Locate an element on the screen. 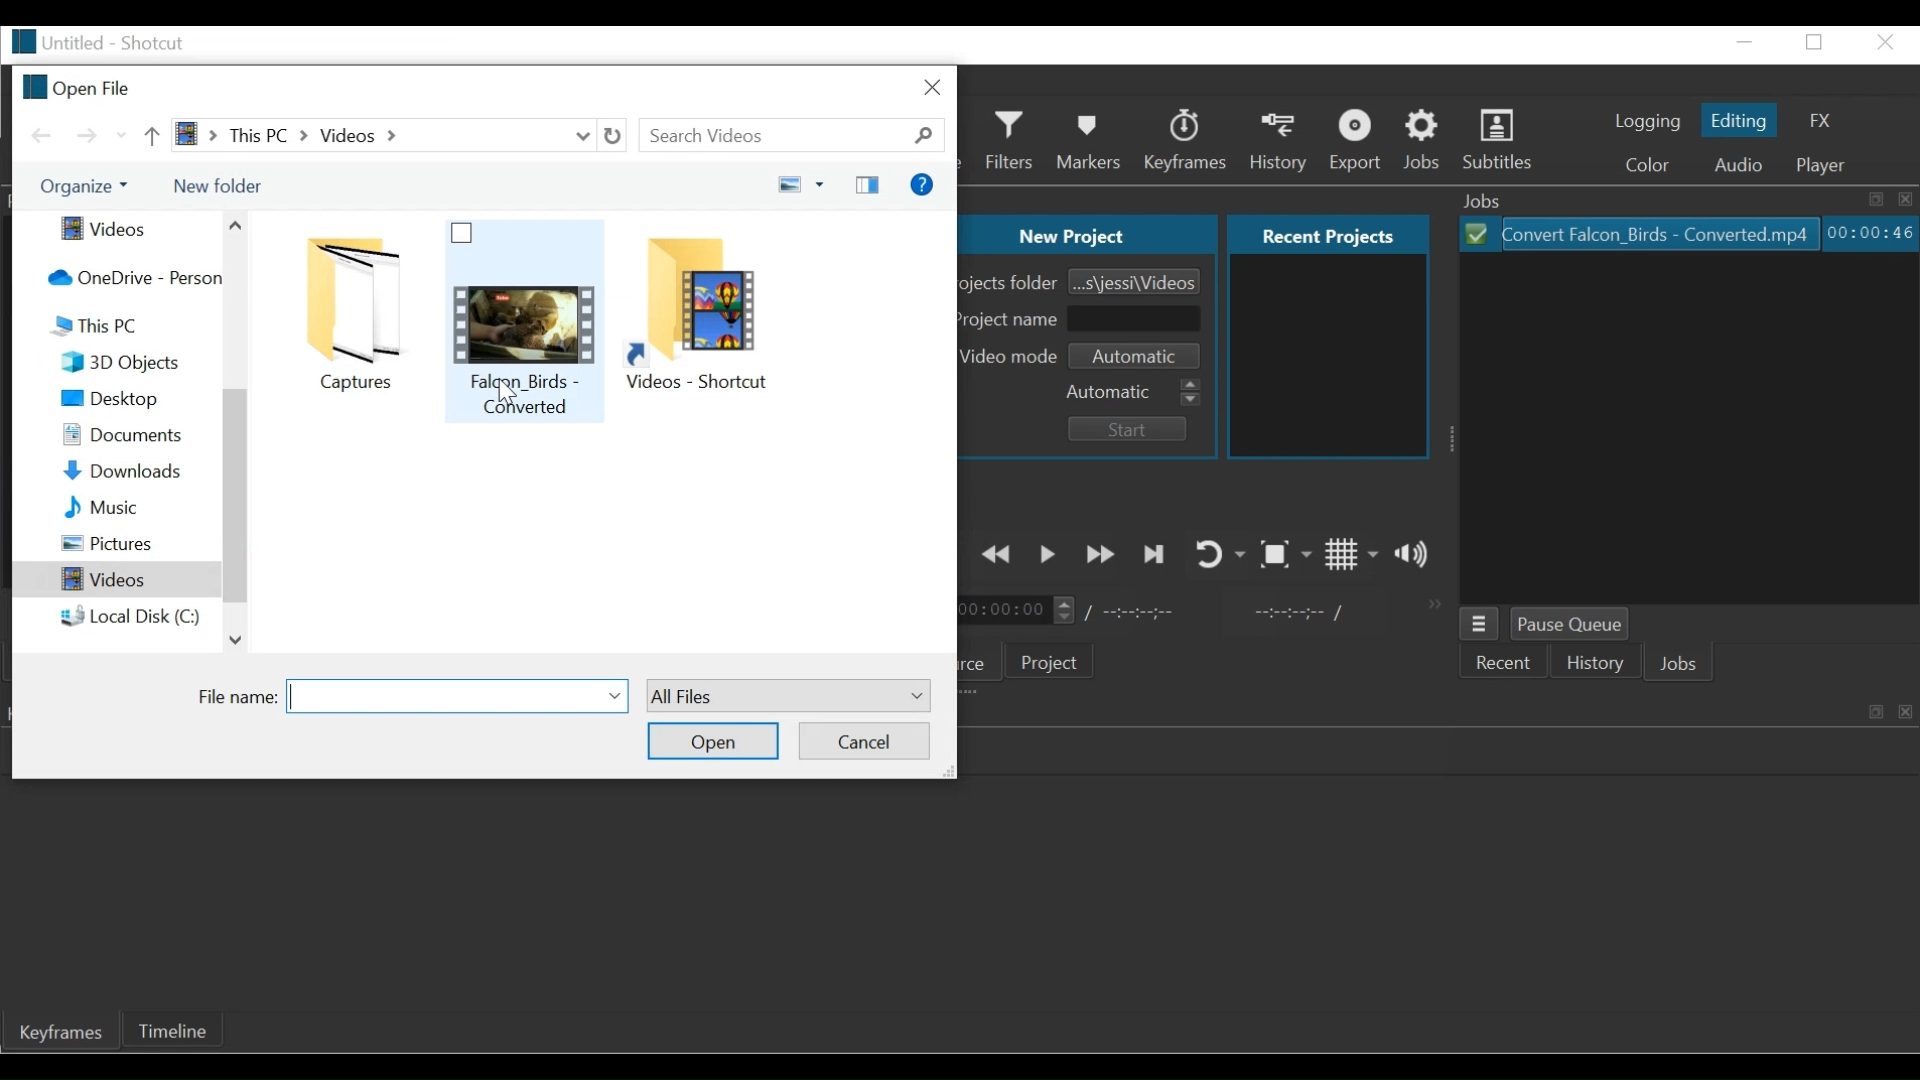  Show the previous pane is located at coordinates (866, 185).